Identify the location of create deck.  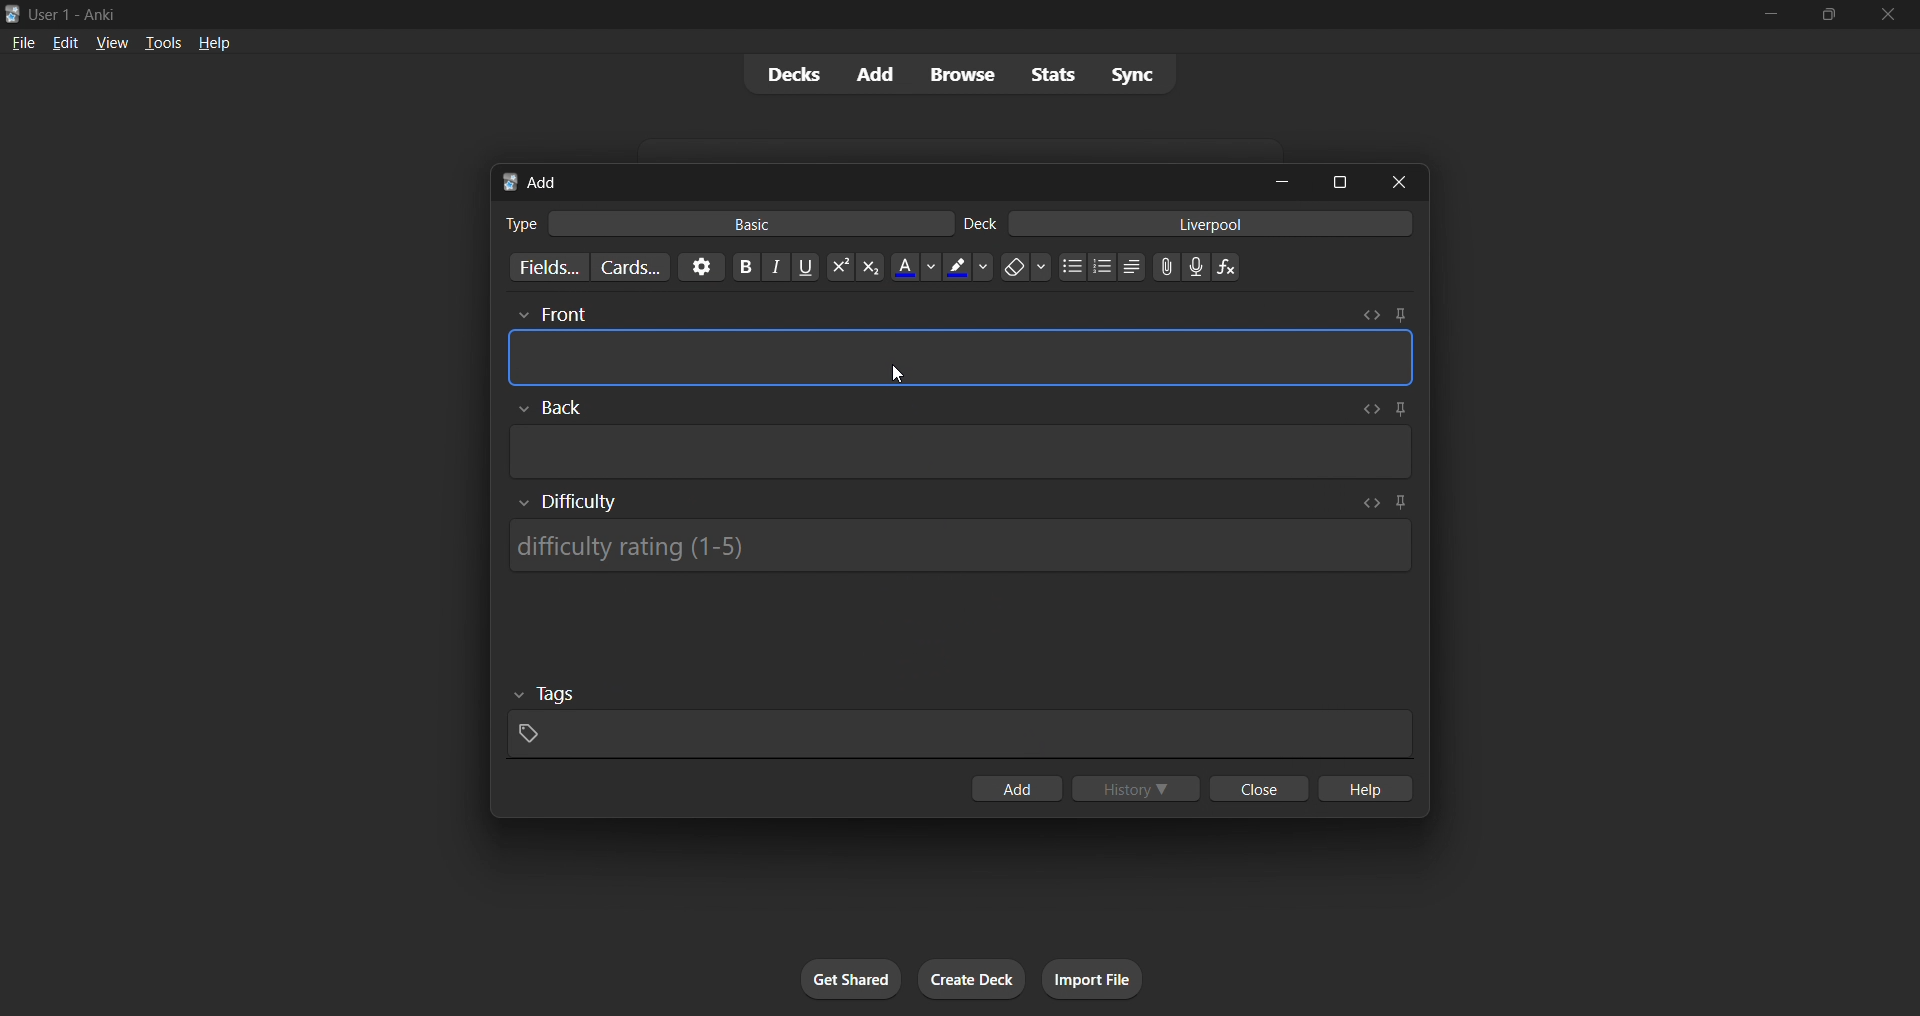
(972, 979).